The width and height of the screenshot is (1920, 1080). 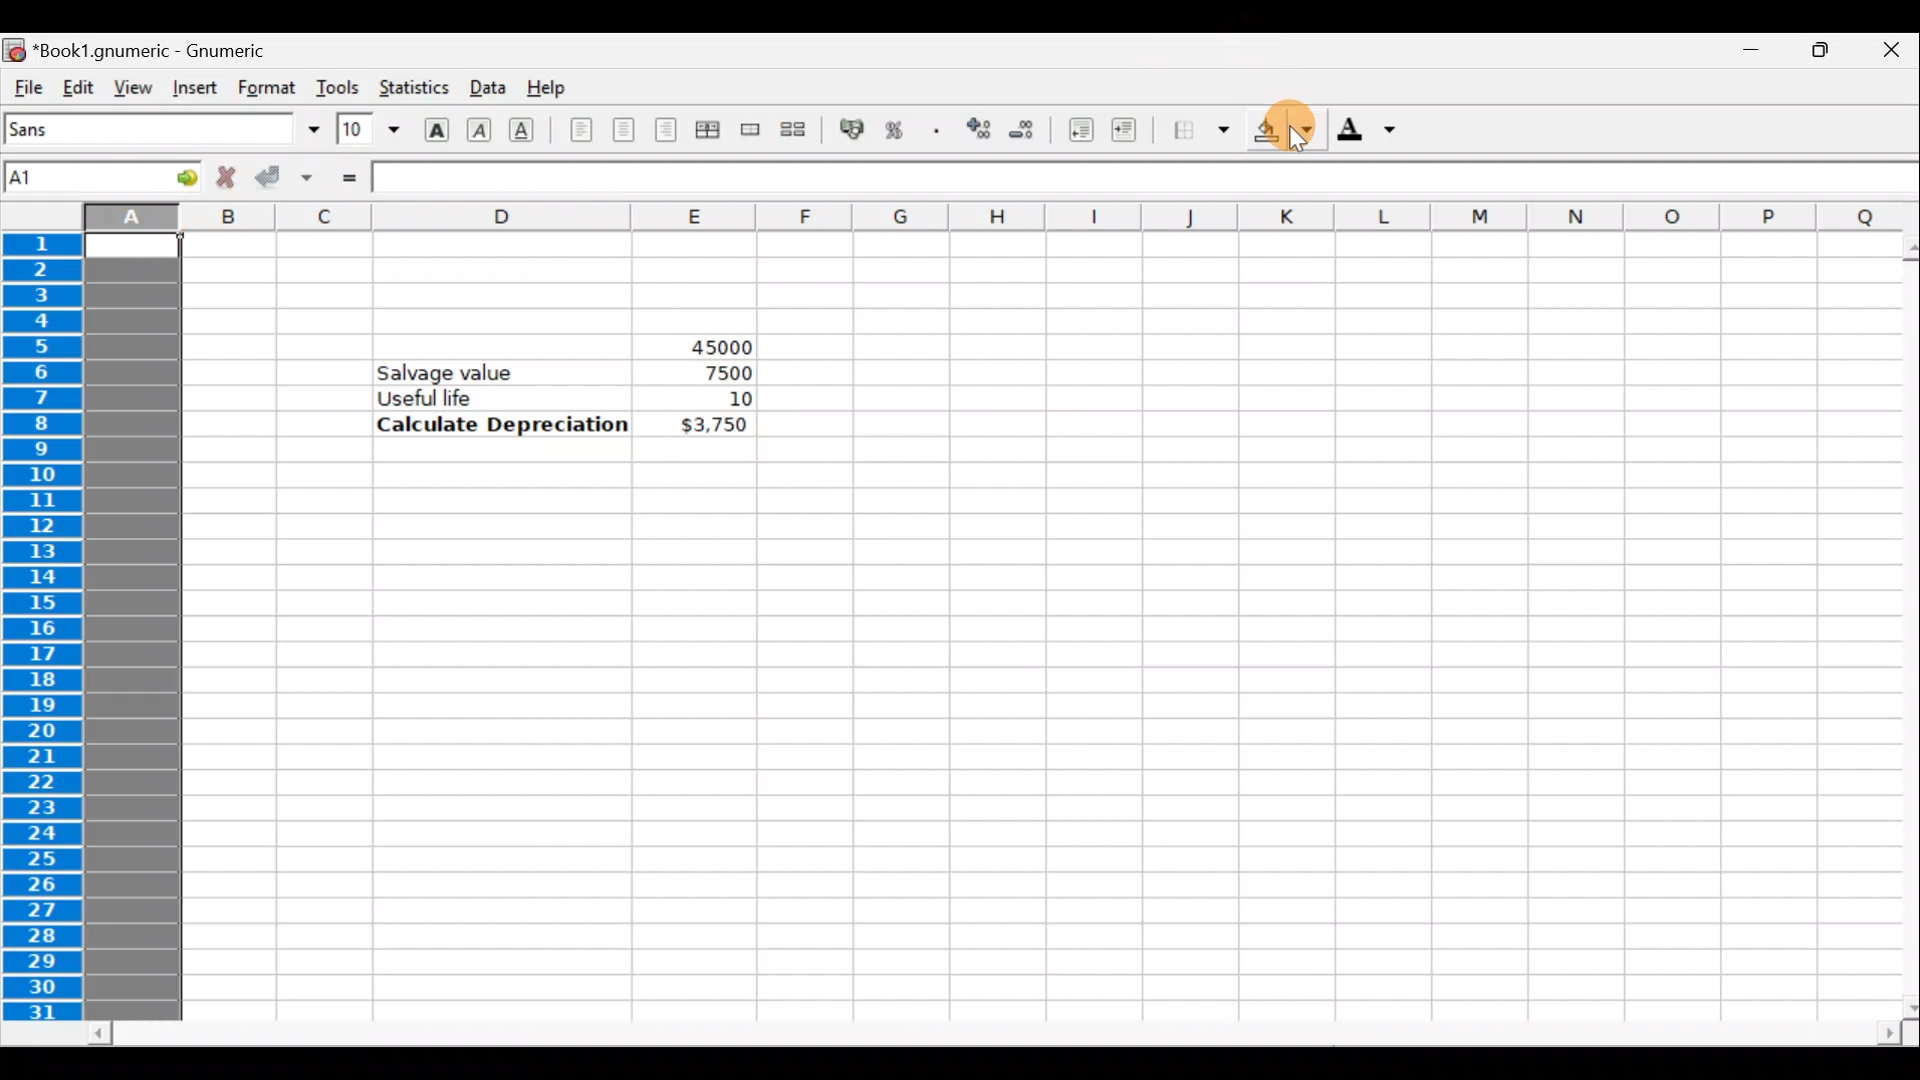 What do you see at coordinates (47, 629) in the screenshot?
I see `Rows` at bounding box center [47, 629].